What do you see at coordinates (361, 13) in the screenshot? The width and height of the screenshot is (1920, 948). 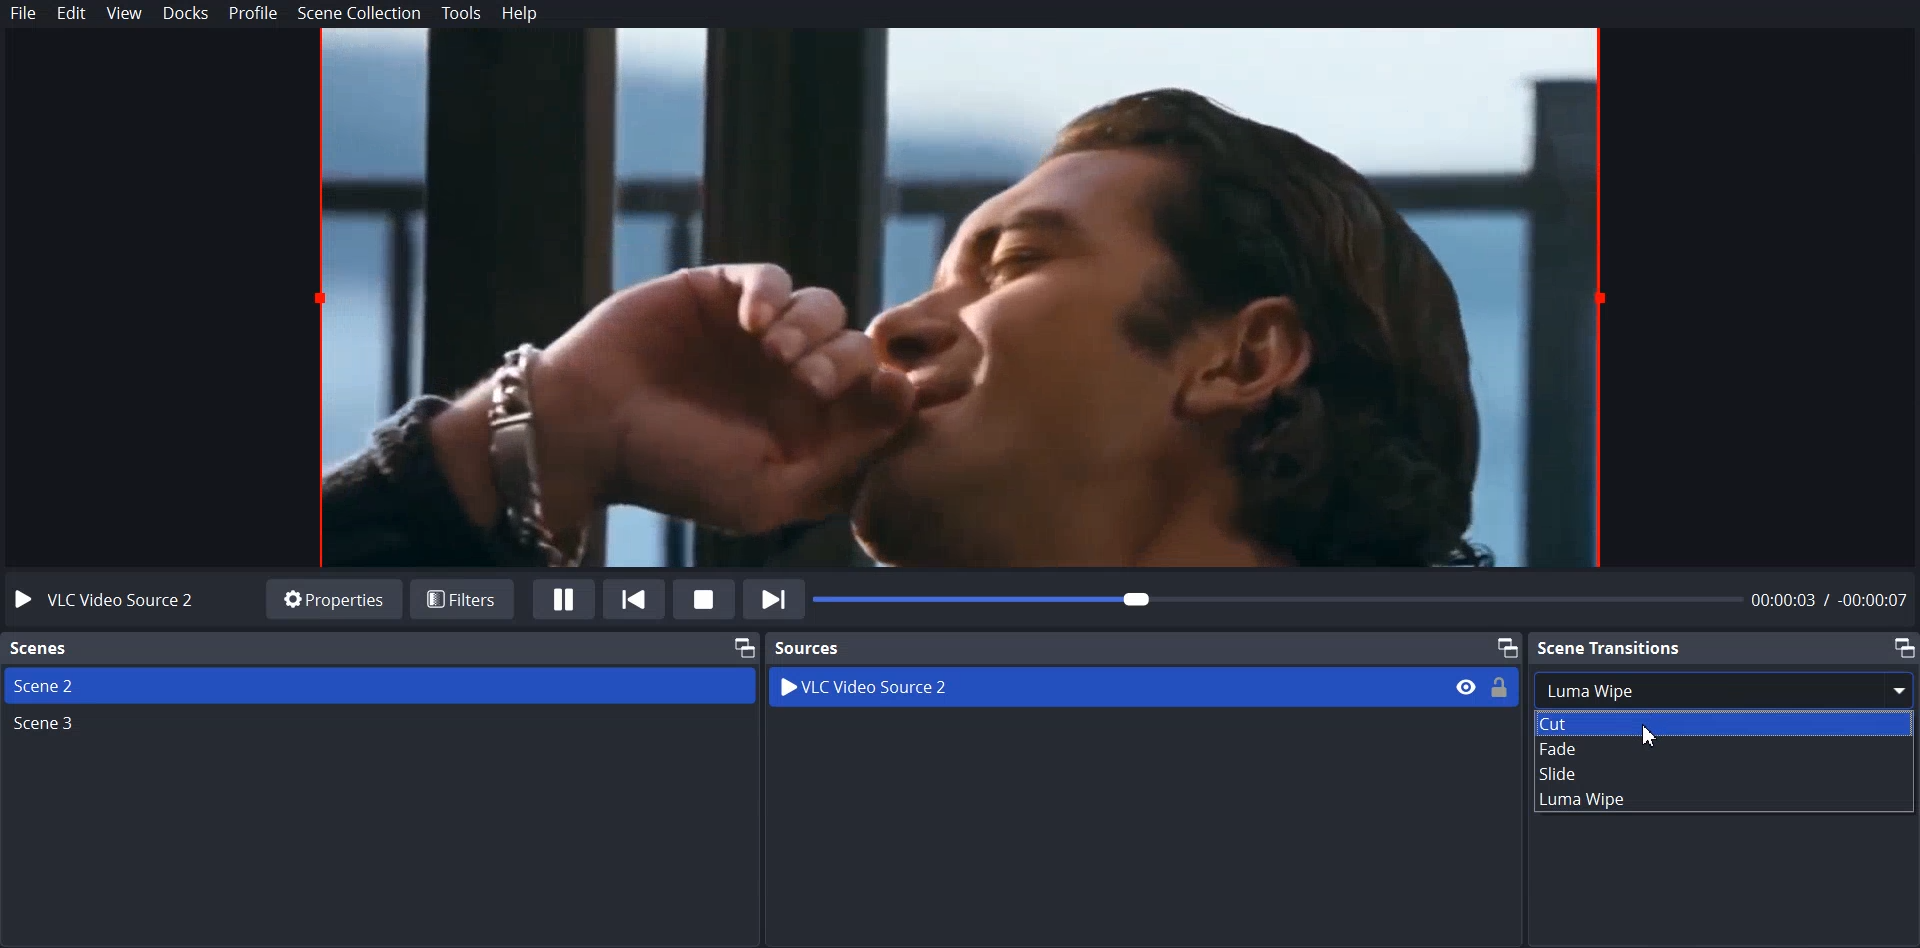 I see `Scene Collection` at bounding box center [361, 13].